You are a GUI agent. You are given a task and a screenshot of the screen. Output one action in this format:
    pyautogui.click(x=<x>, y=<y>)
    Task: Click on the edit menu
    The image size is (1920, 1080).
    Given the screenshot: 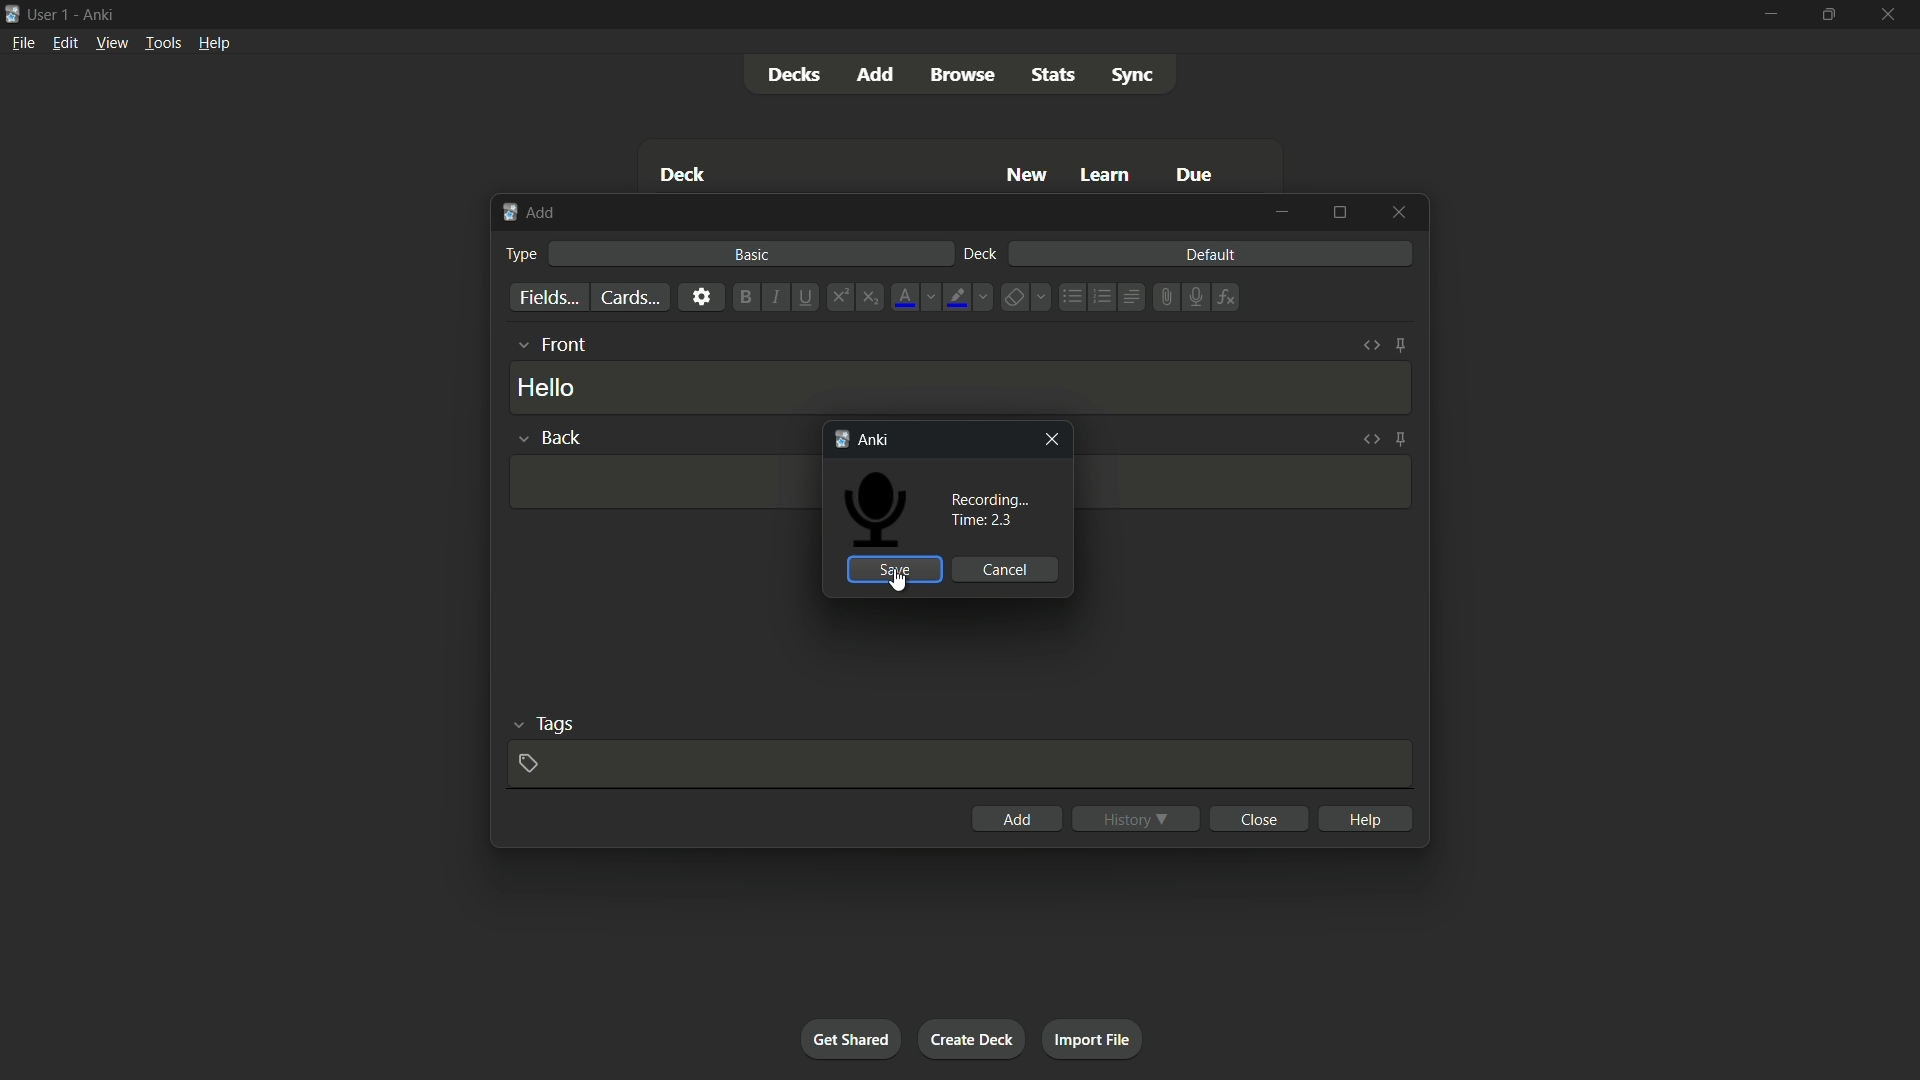 What is the action you would take?
    pyautogui.click(x=65, y=43)
    